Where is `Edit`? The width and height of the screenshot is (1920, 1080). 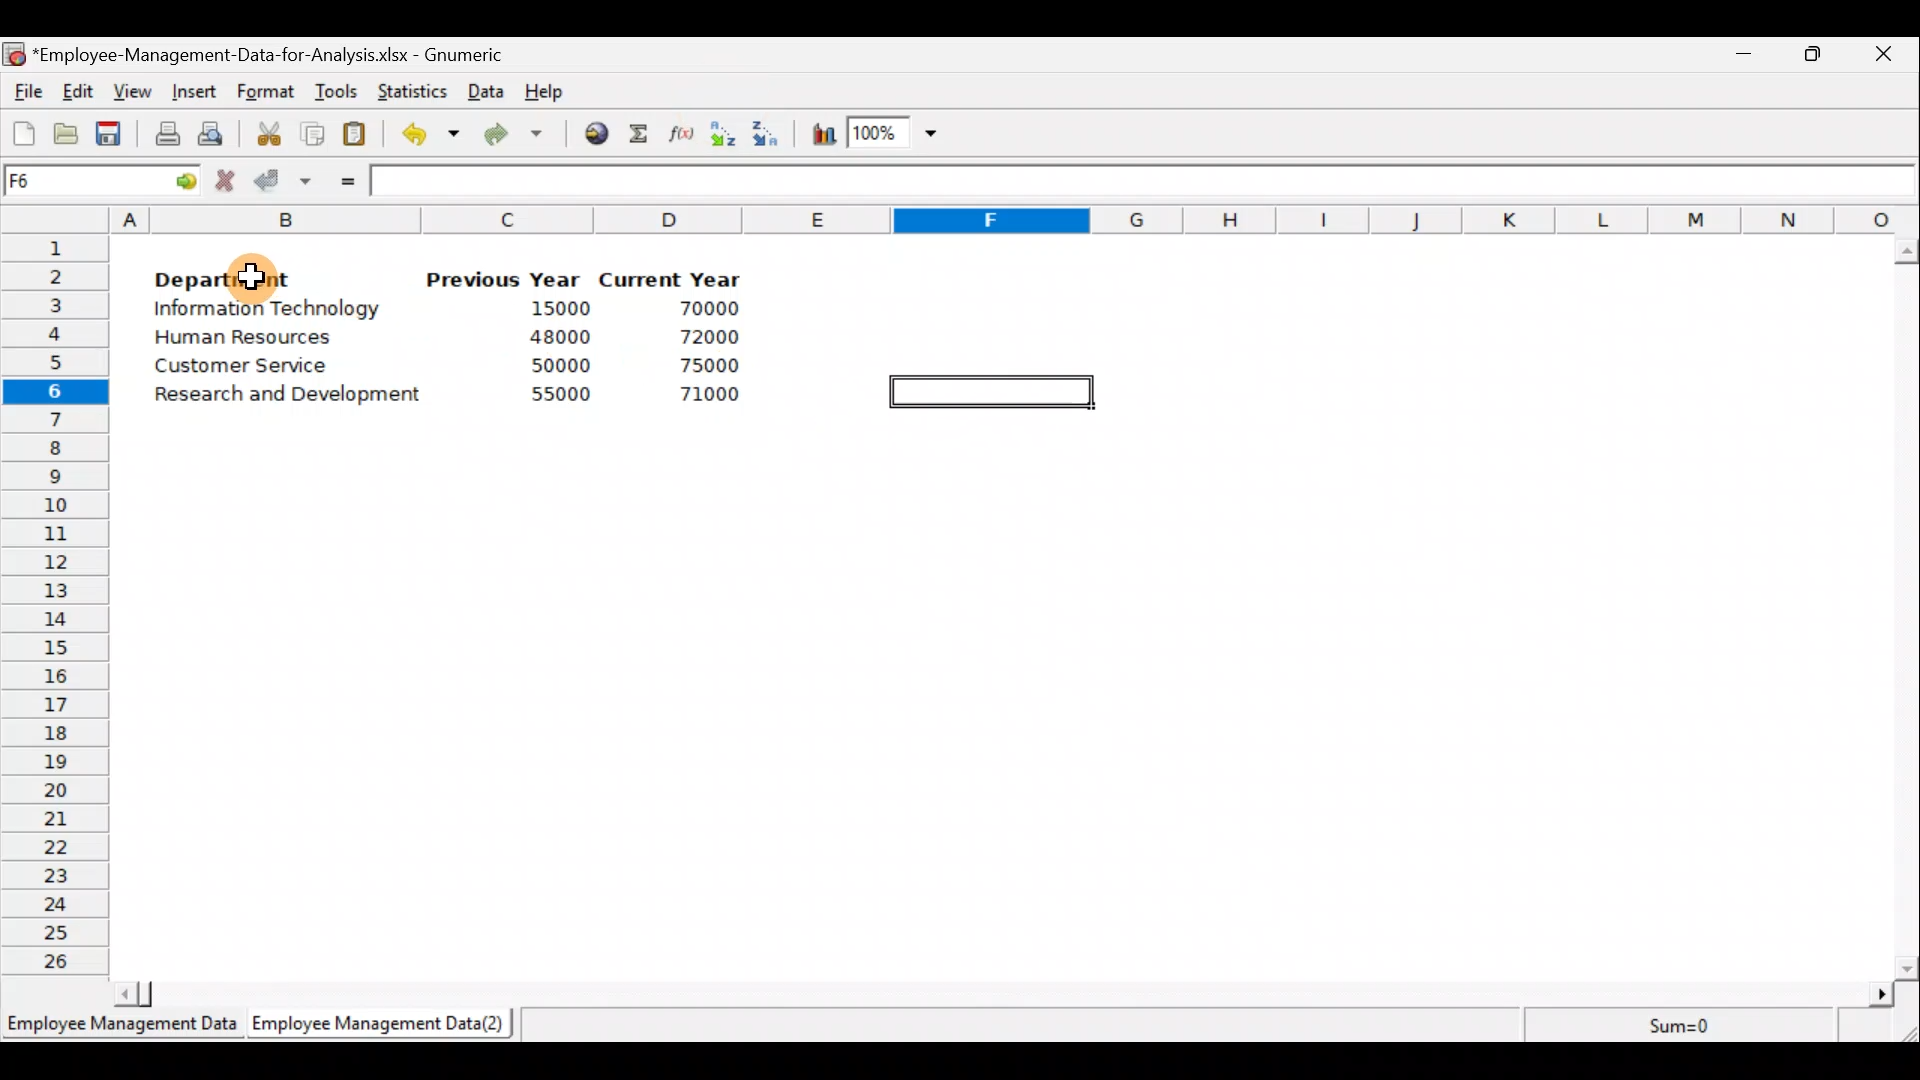 Edit is located at coordinates (79, 93).